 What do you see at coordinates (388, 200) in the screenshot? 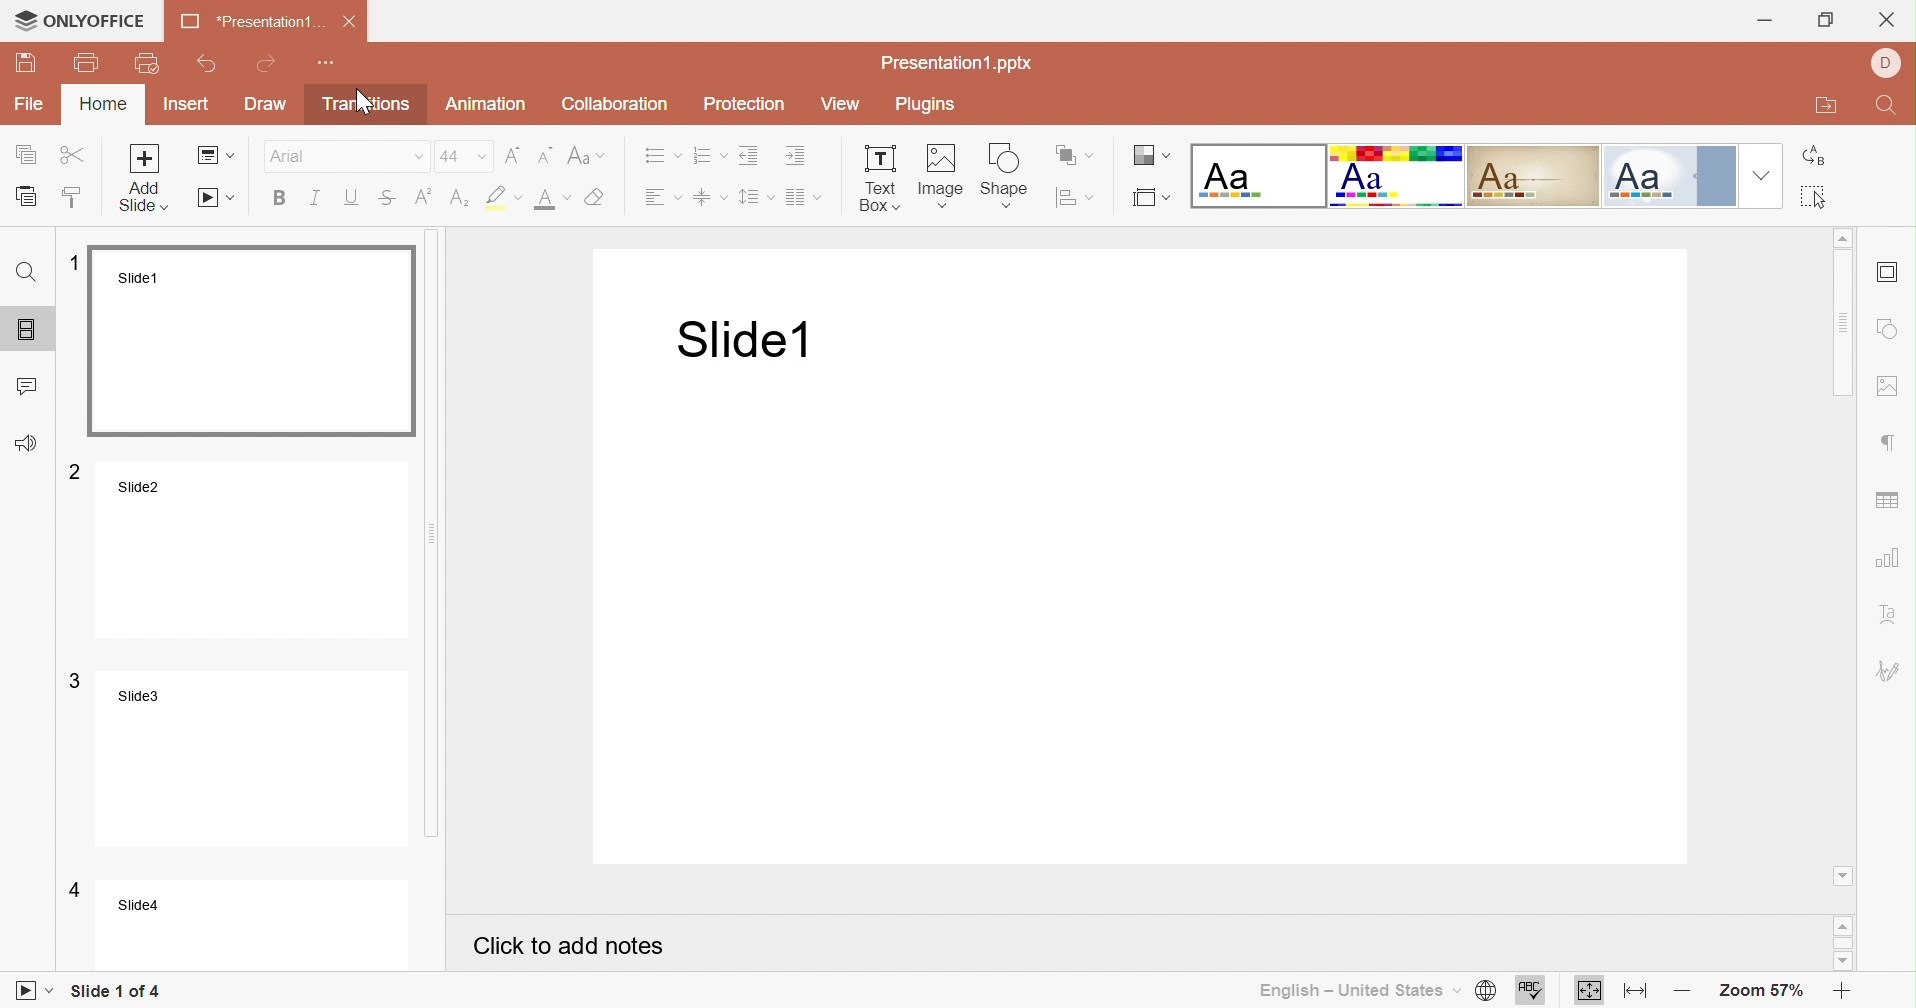
I see `Strikethrough` at bounding box center [388, 200].